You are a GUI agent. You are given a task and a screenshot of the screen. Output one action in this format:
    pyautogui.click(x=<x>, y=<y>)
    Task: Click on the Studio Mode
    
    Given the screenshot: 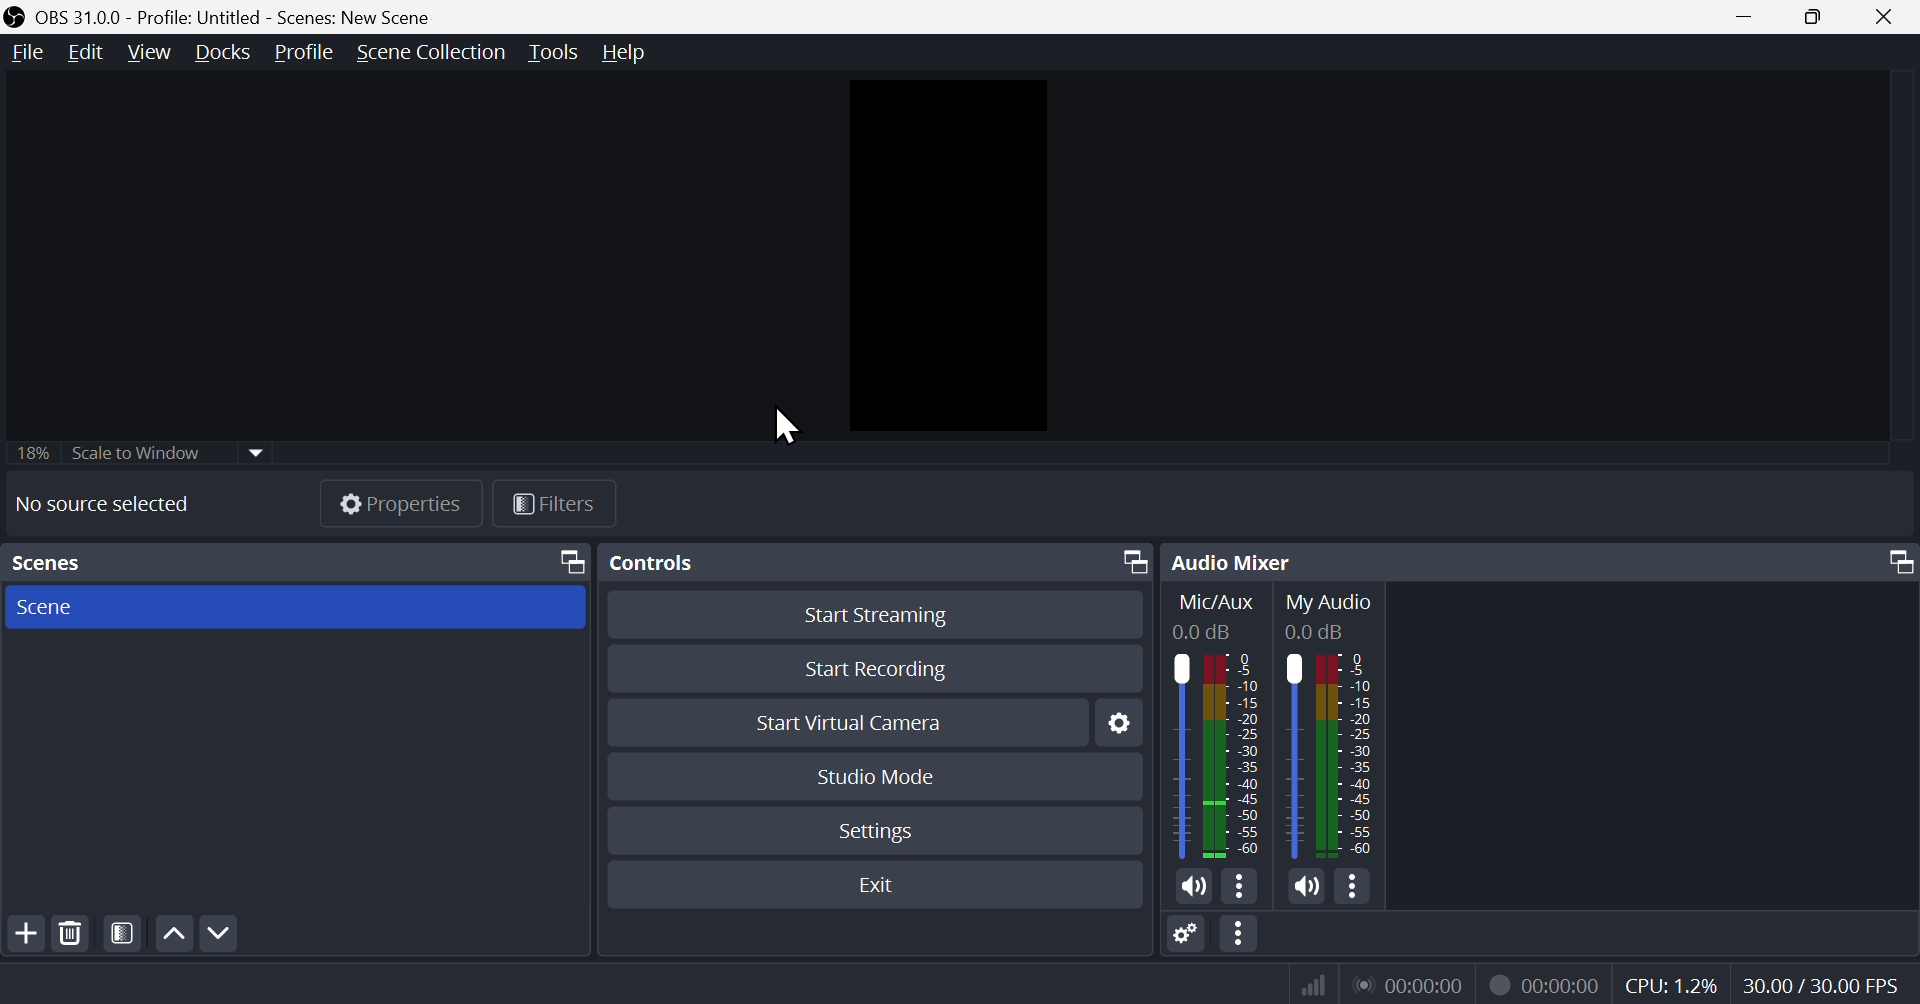 What is the action you would take?
    pyautogui.click(x=879, y=774)
    